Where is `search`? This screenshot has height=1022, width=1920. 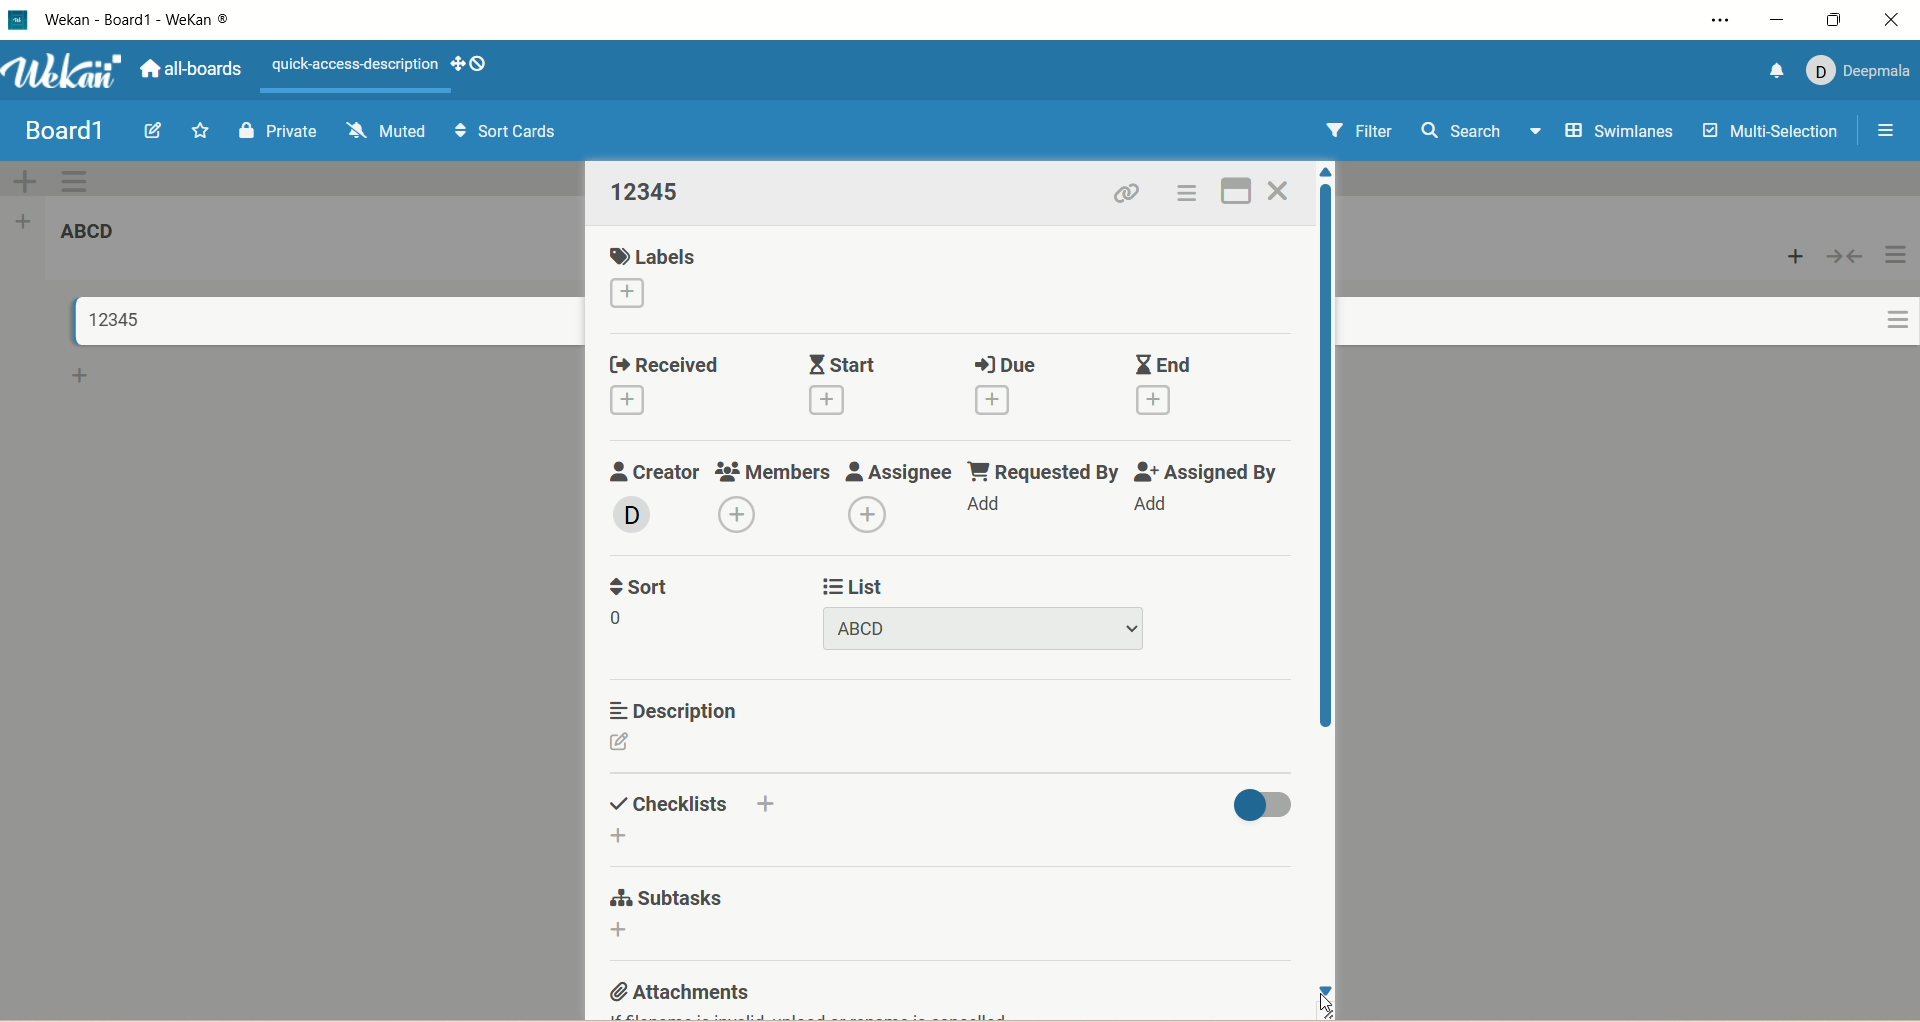
search is located at coordinates (1481, 133).